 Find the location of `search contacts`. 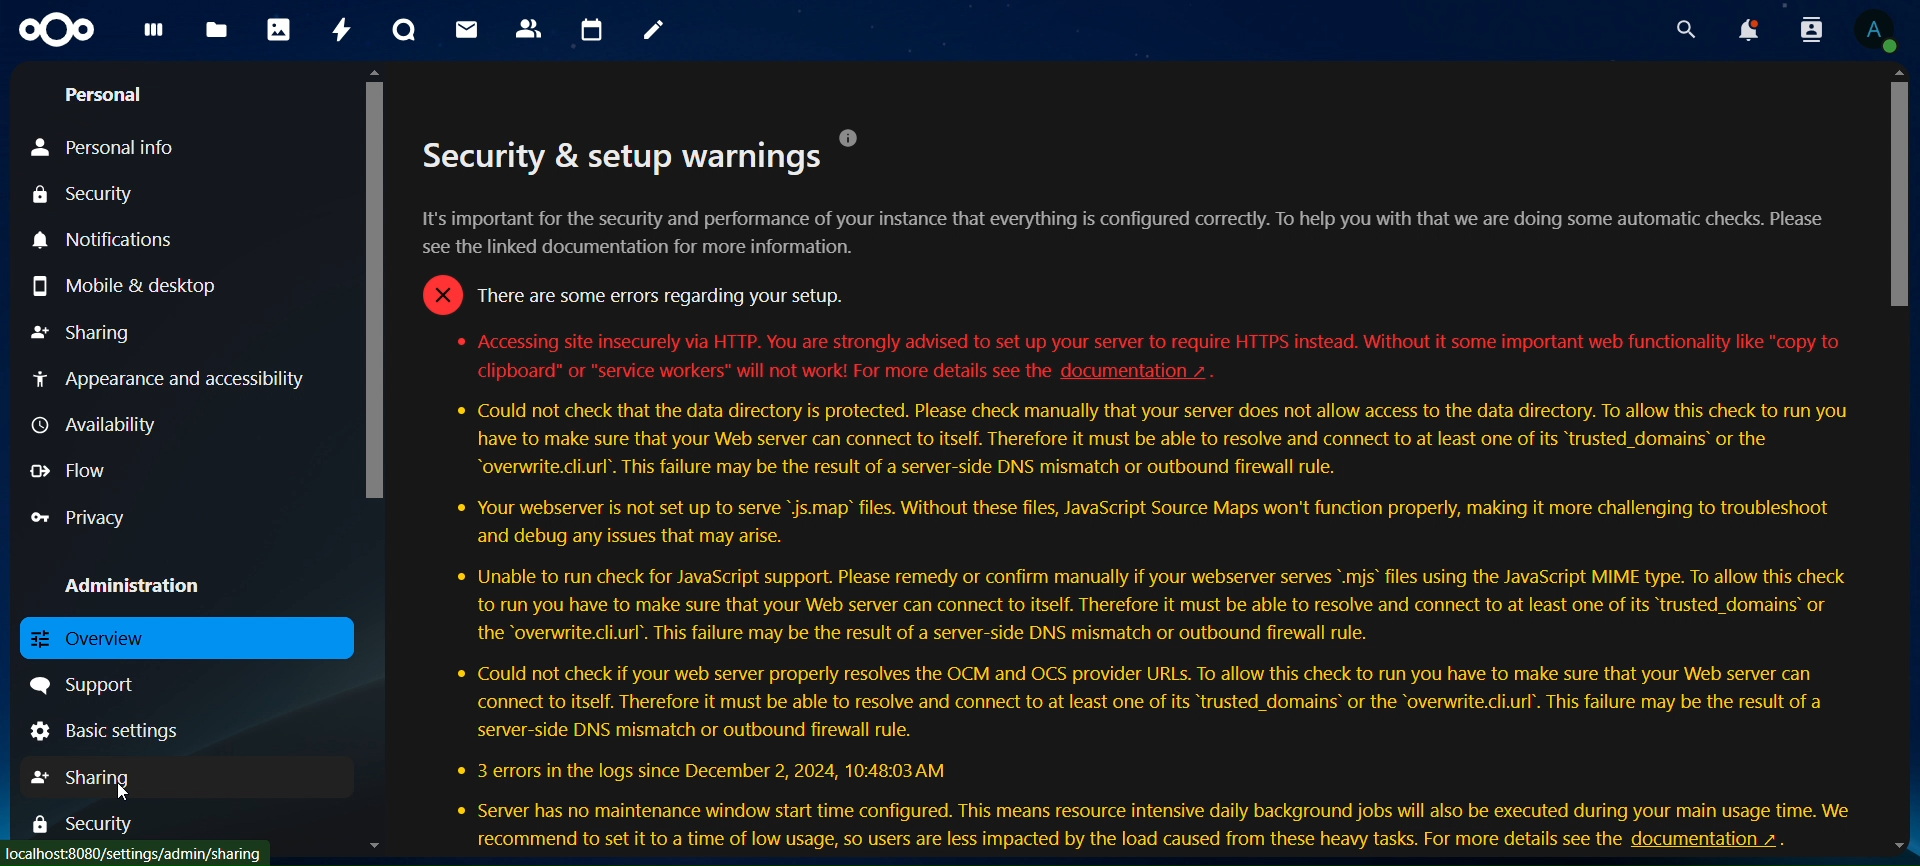

search contacts is located at coordinates (1812, 28).